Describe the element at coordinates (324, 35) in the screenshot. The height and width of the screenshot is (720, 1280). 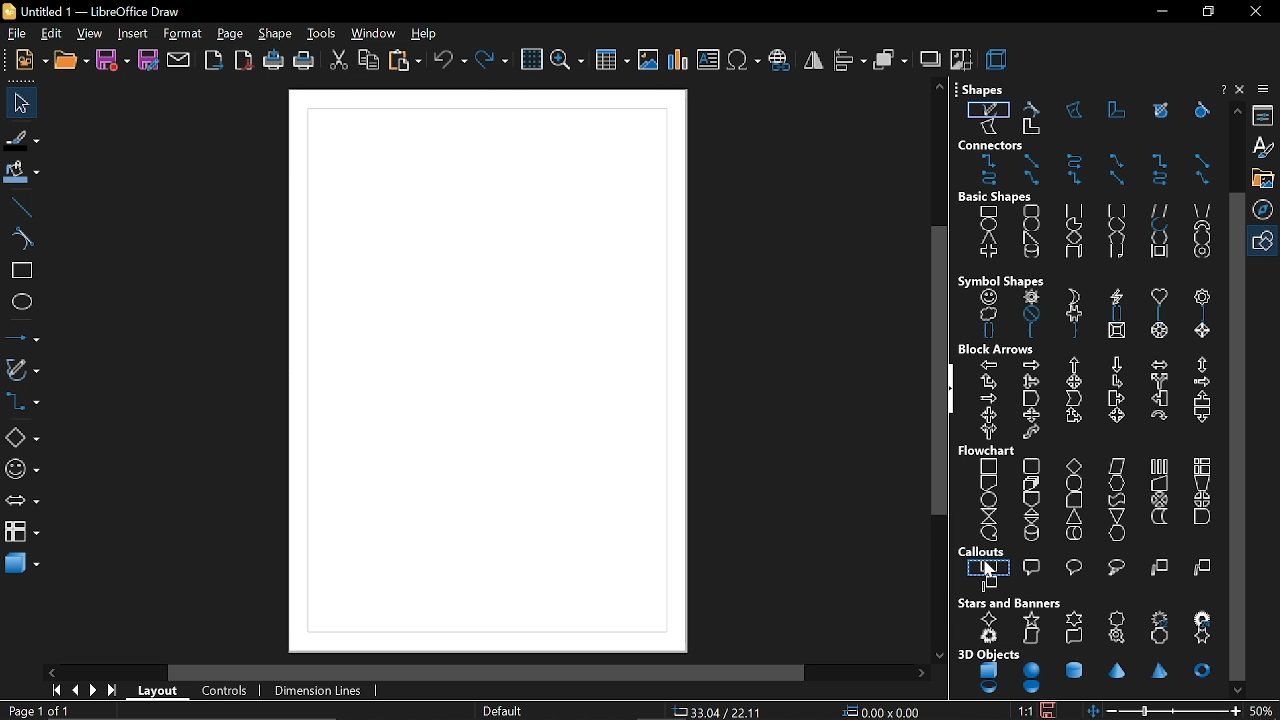
I see `tools` at that location.